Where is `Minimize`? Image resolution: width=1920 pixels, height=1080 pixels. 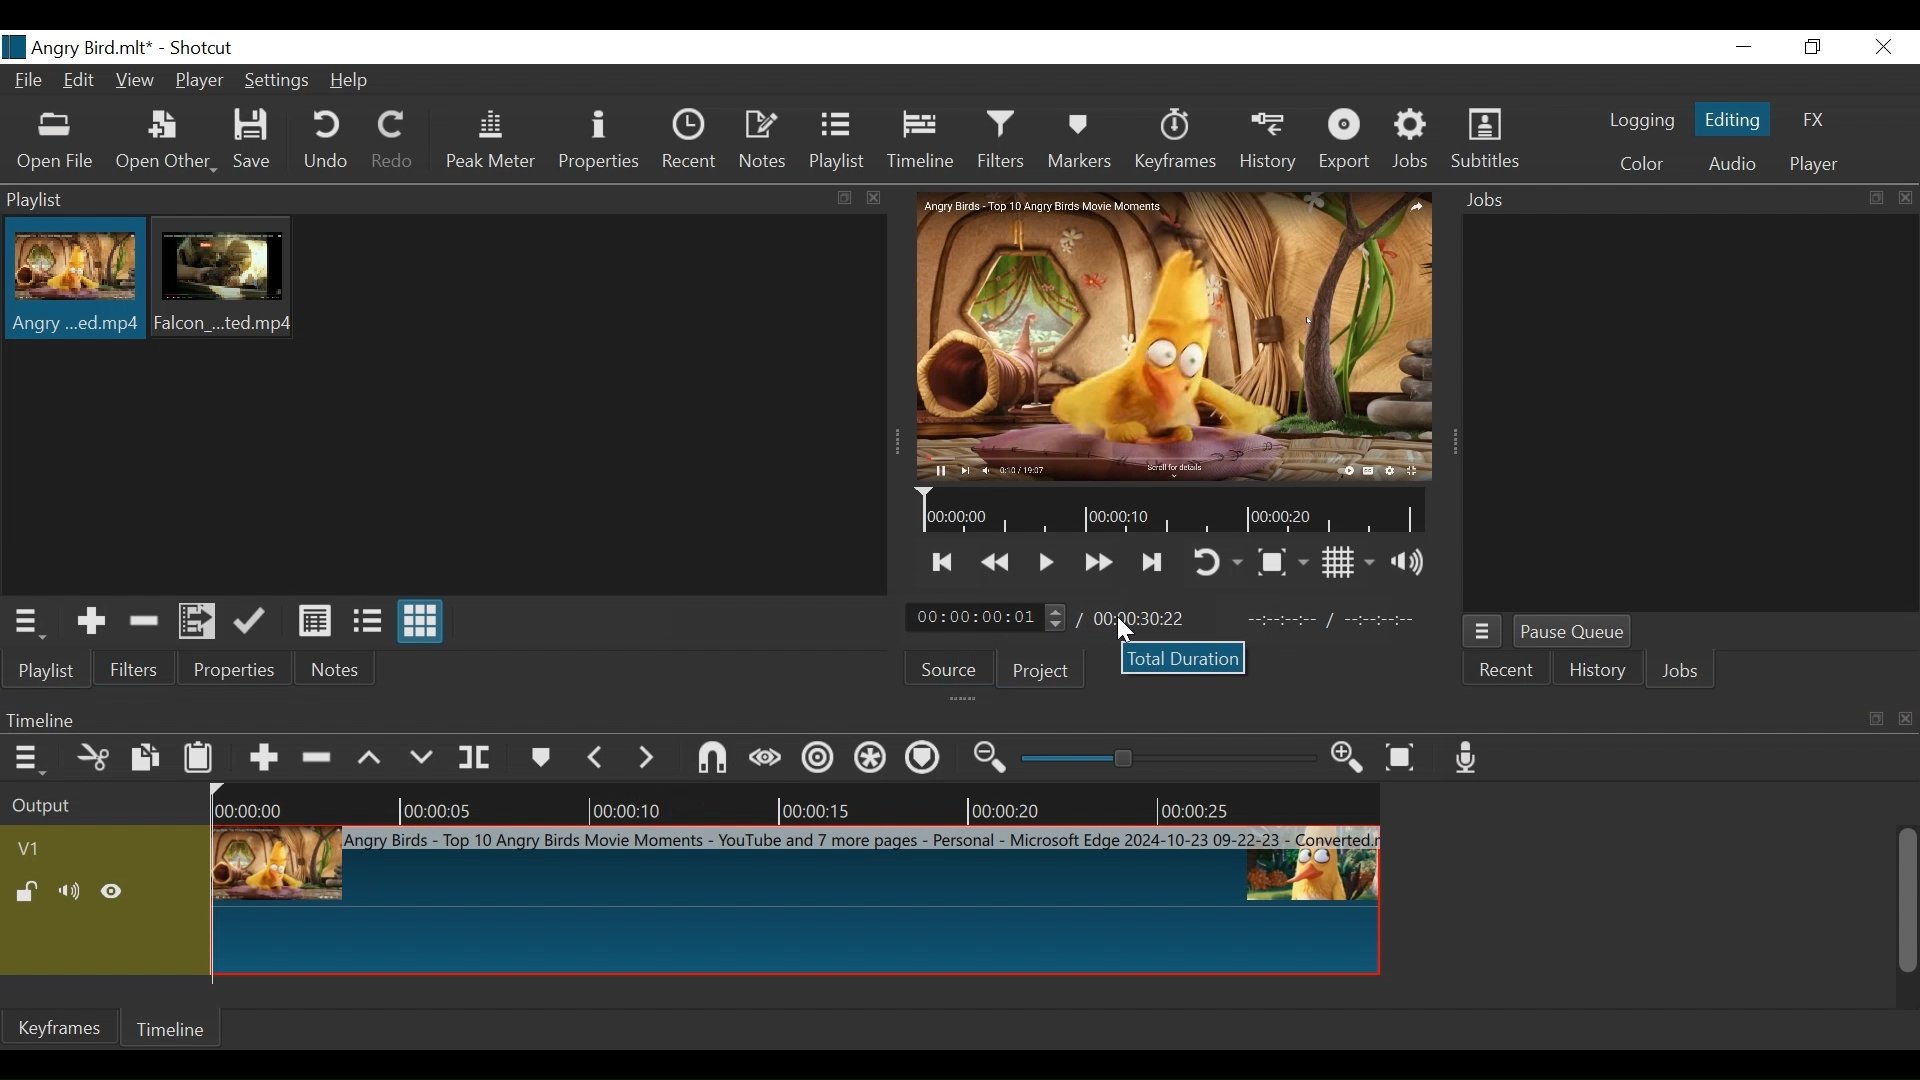
Minimize is located at coordinates (1744, 46).